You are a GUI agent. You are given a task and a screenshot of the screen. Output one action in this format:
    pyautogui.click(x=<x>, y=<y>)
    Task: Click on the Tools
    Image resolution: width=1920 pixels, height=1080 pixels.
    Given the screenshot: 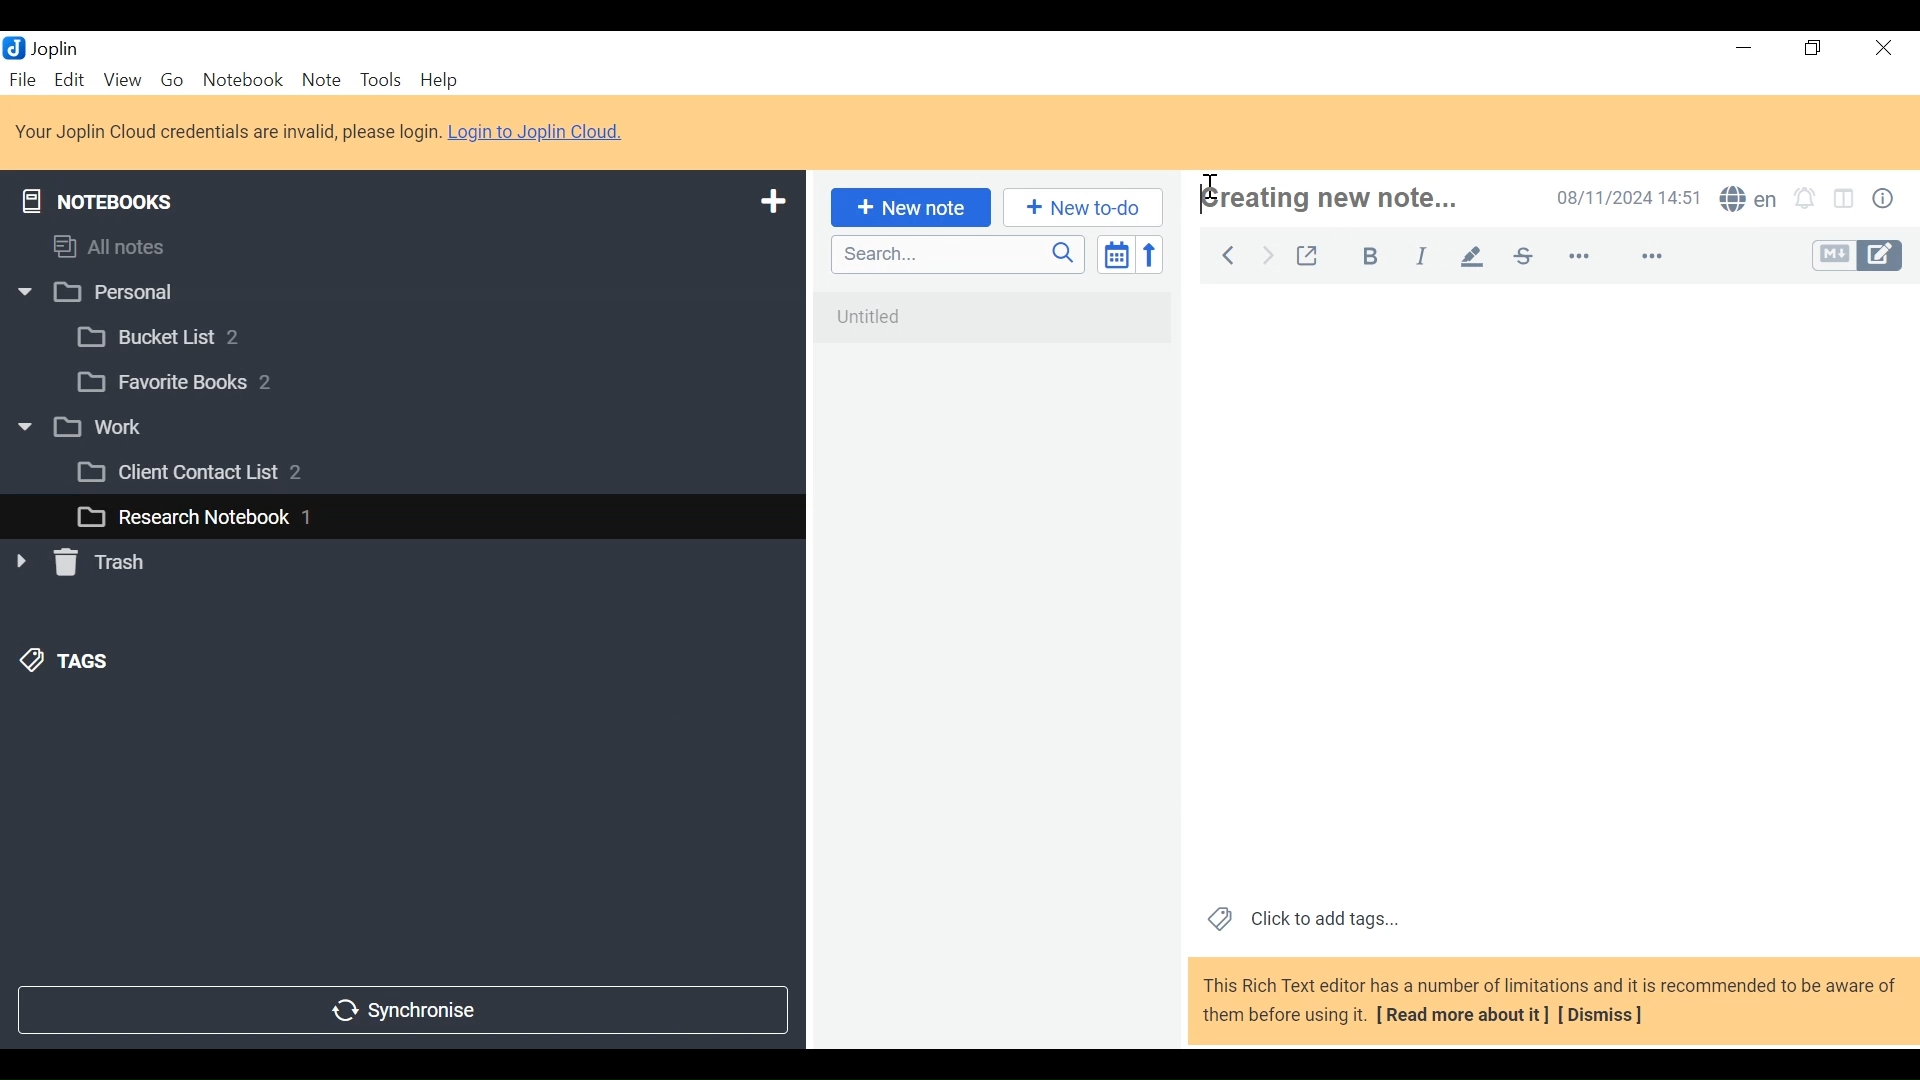 What is the action you would take?
    pyautogui.click(x=379, y=80)
    